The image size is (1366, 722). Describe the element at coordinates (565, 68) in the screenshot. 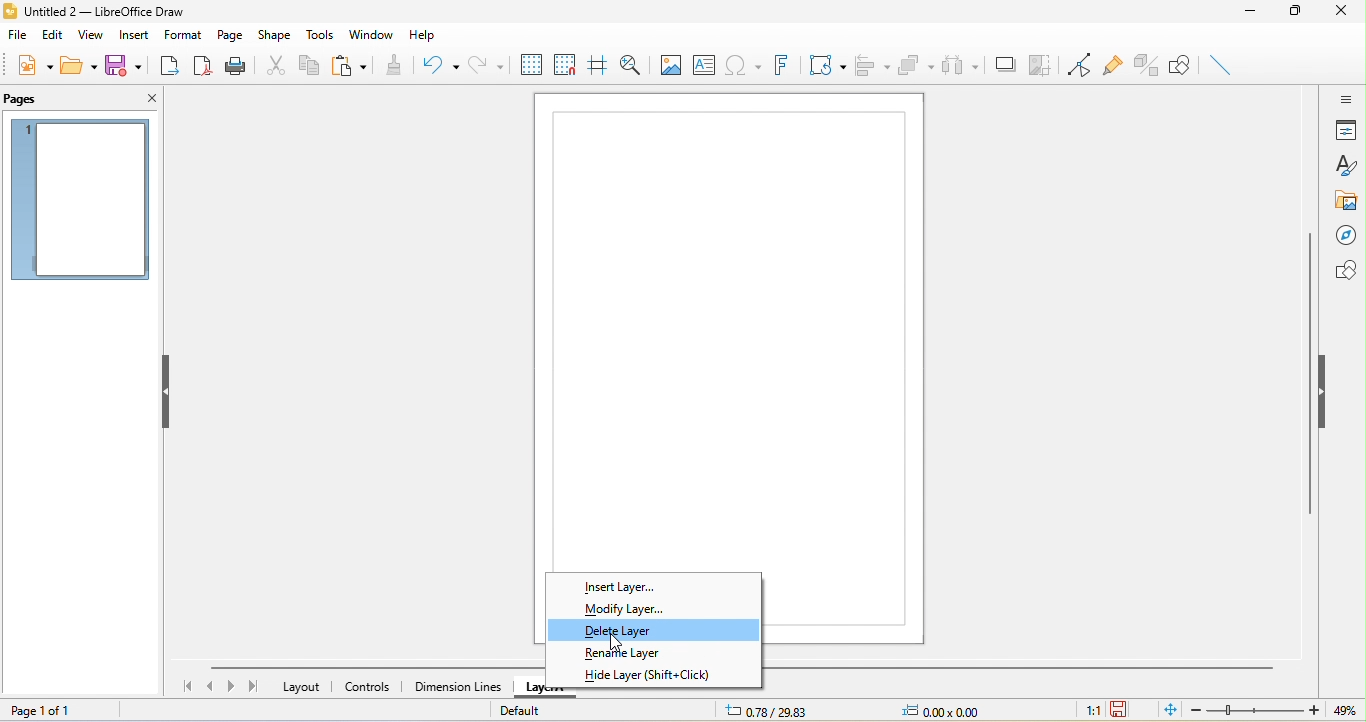

I see `snap to grid` at that location.